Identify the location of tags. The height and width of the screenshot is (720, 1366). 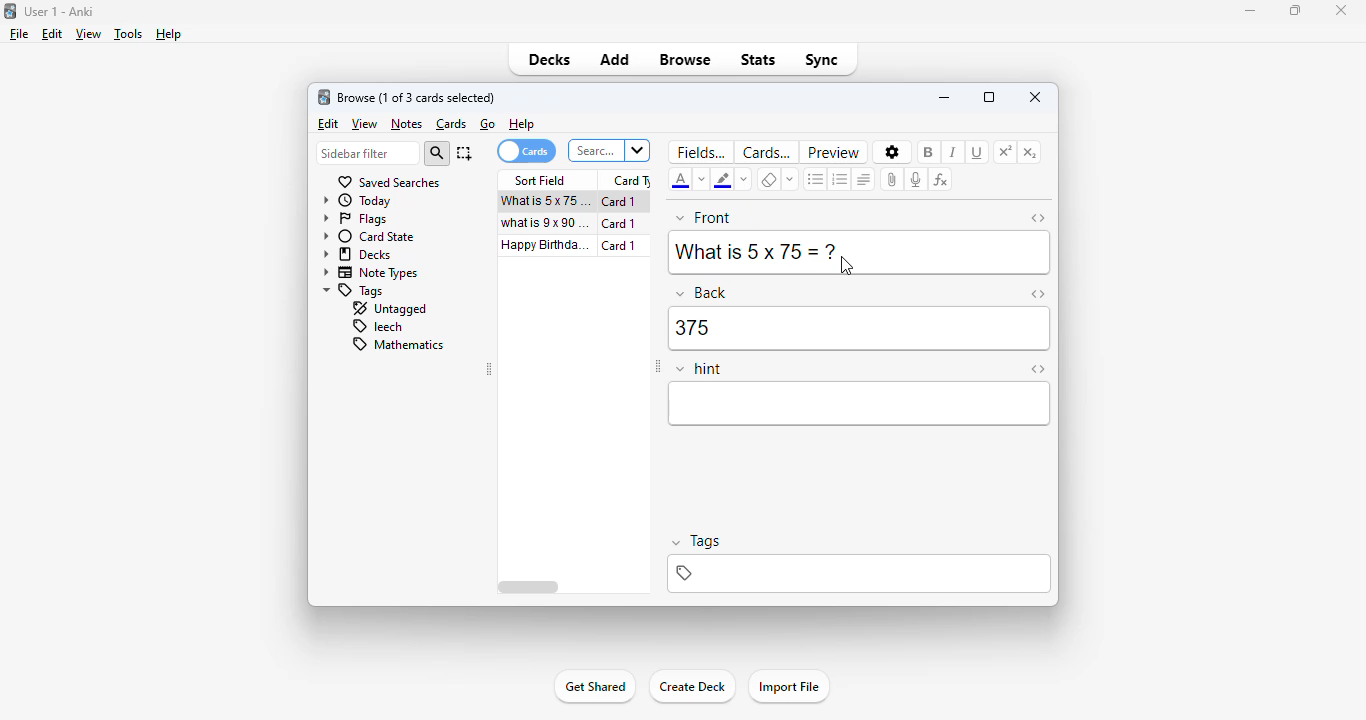
(697, 541).